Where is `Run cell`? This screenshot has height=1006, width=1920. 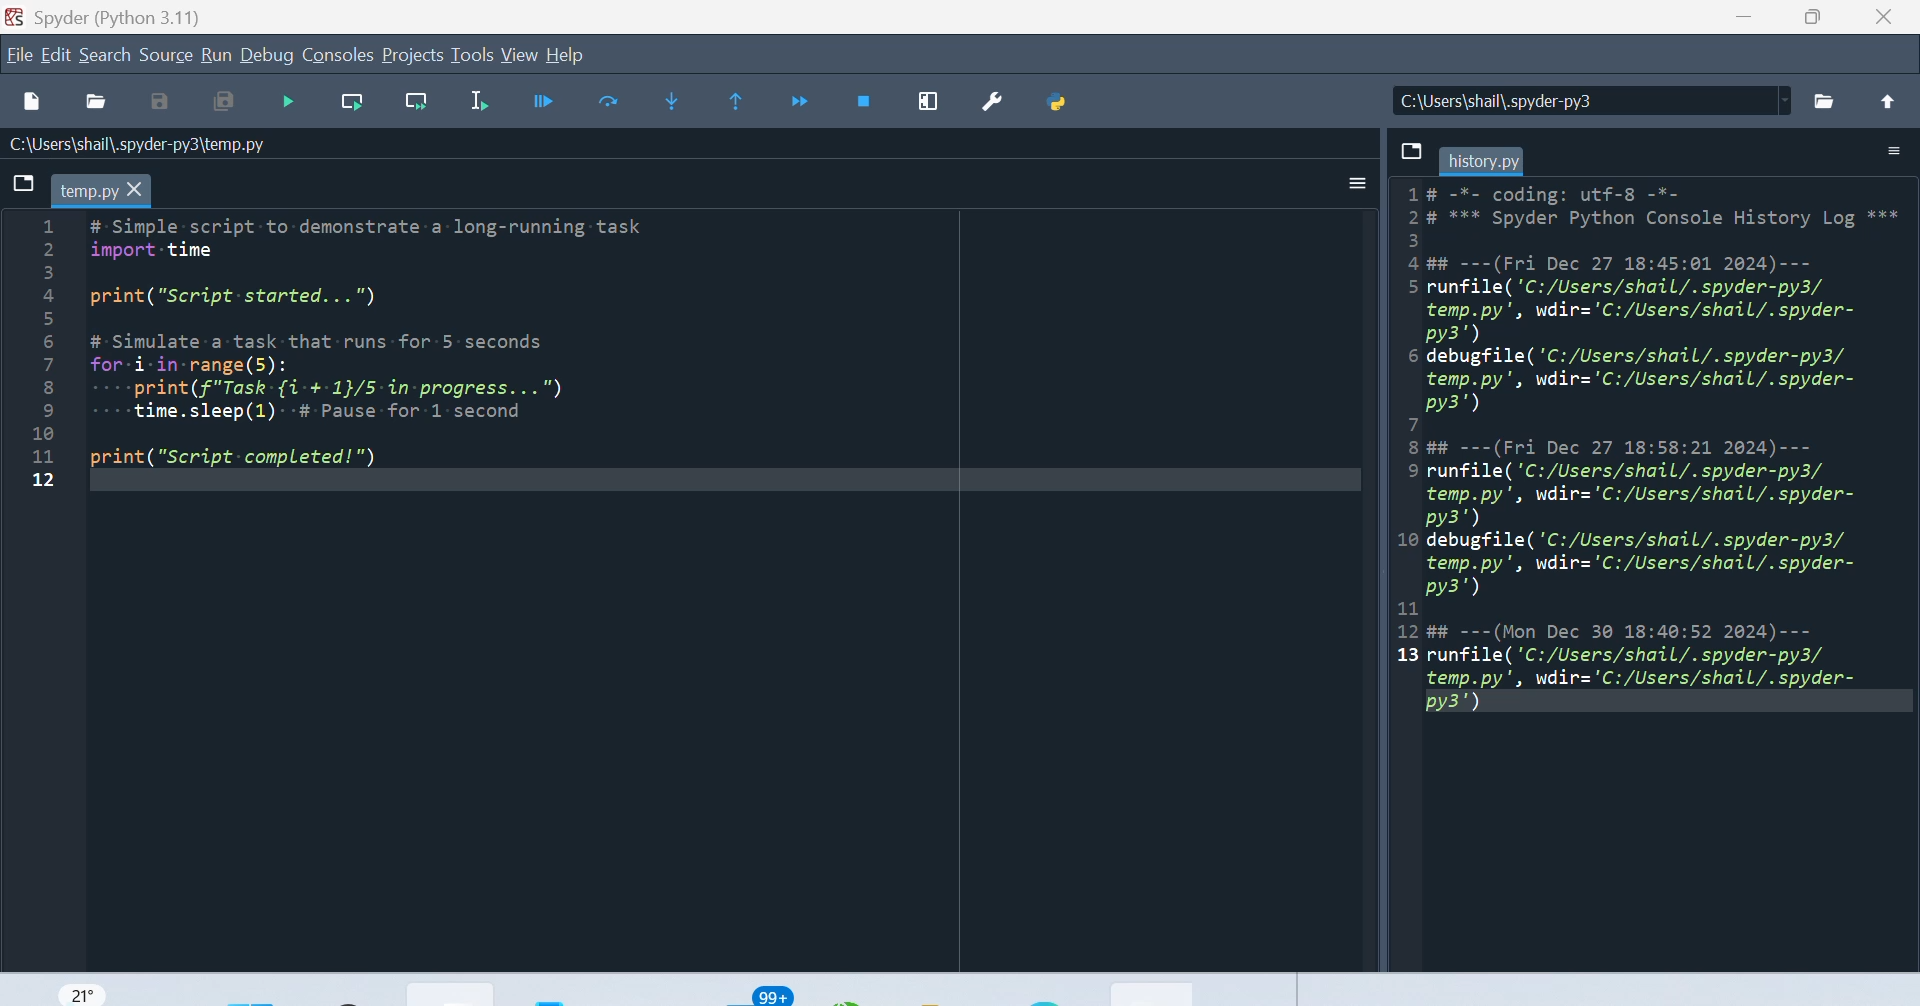
Run cell is located at coordinates (607, 106).